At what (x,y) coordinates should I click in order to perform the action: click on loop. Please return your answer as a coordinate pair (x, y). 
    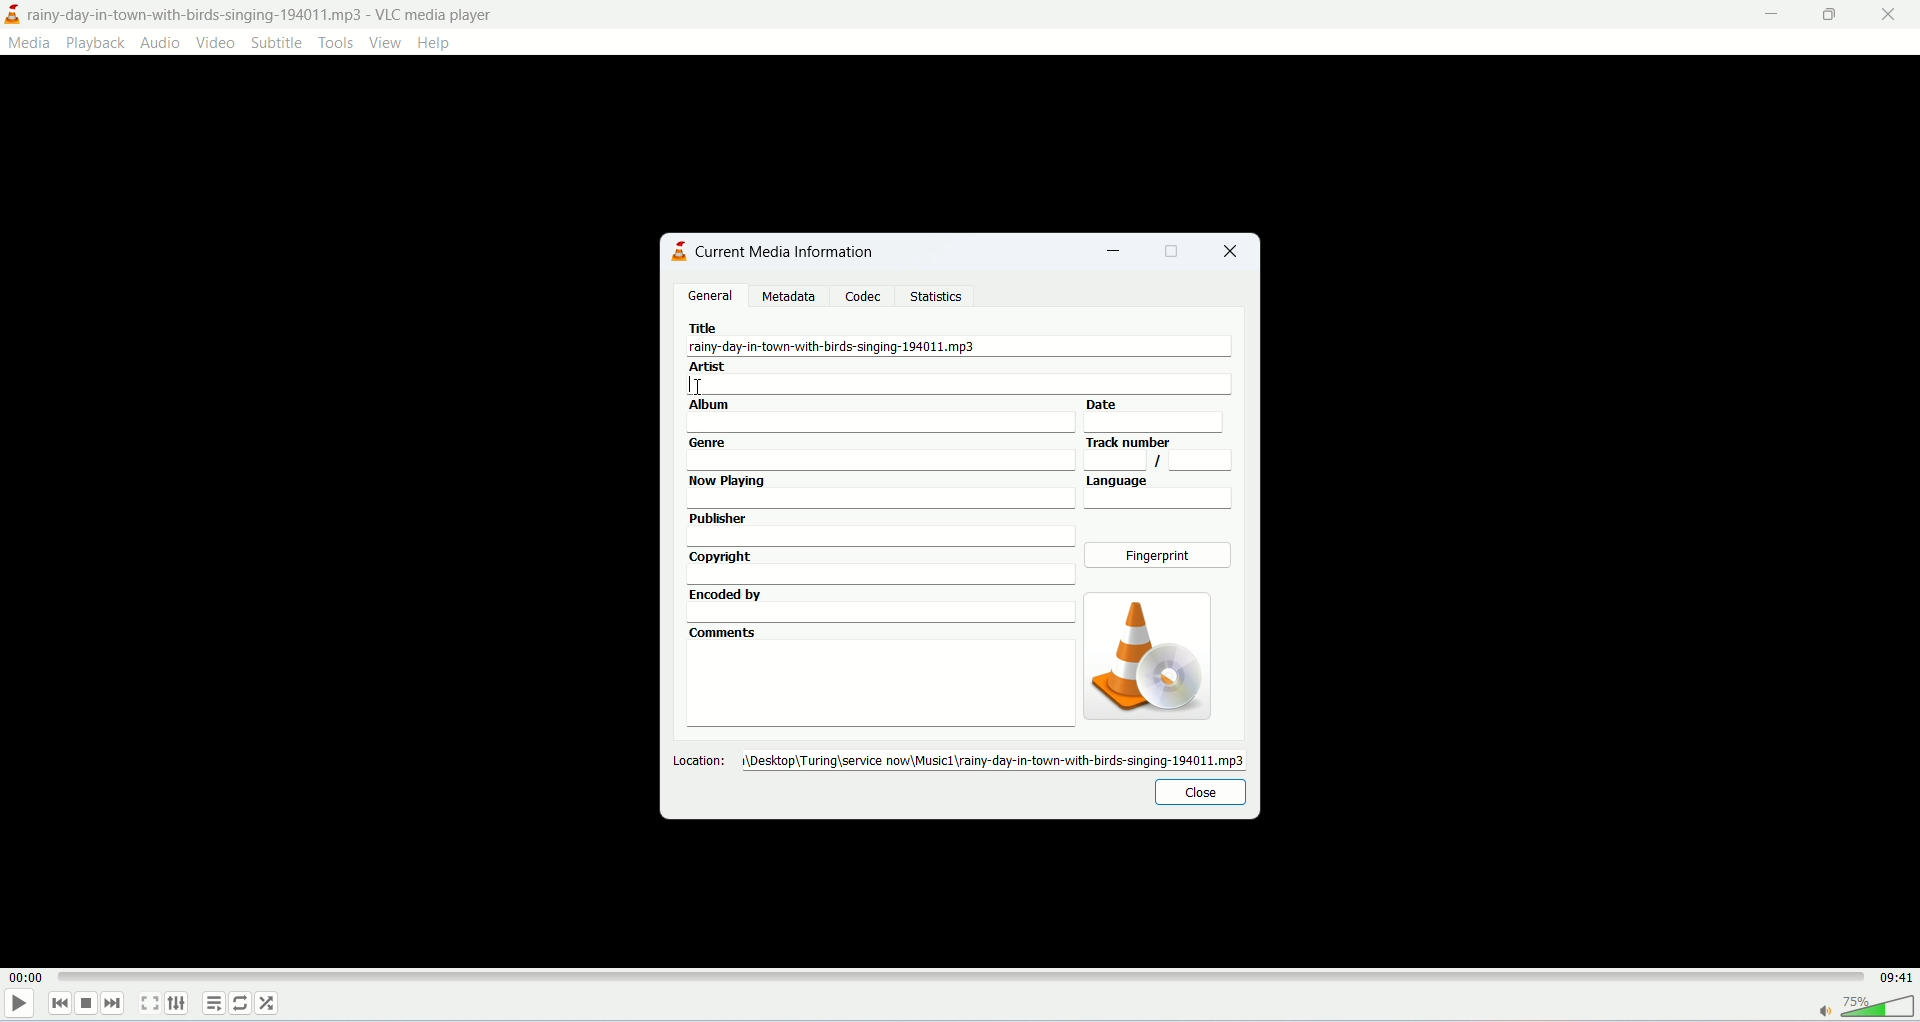
    Looking at the image, I should click on (243, 1003).